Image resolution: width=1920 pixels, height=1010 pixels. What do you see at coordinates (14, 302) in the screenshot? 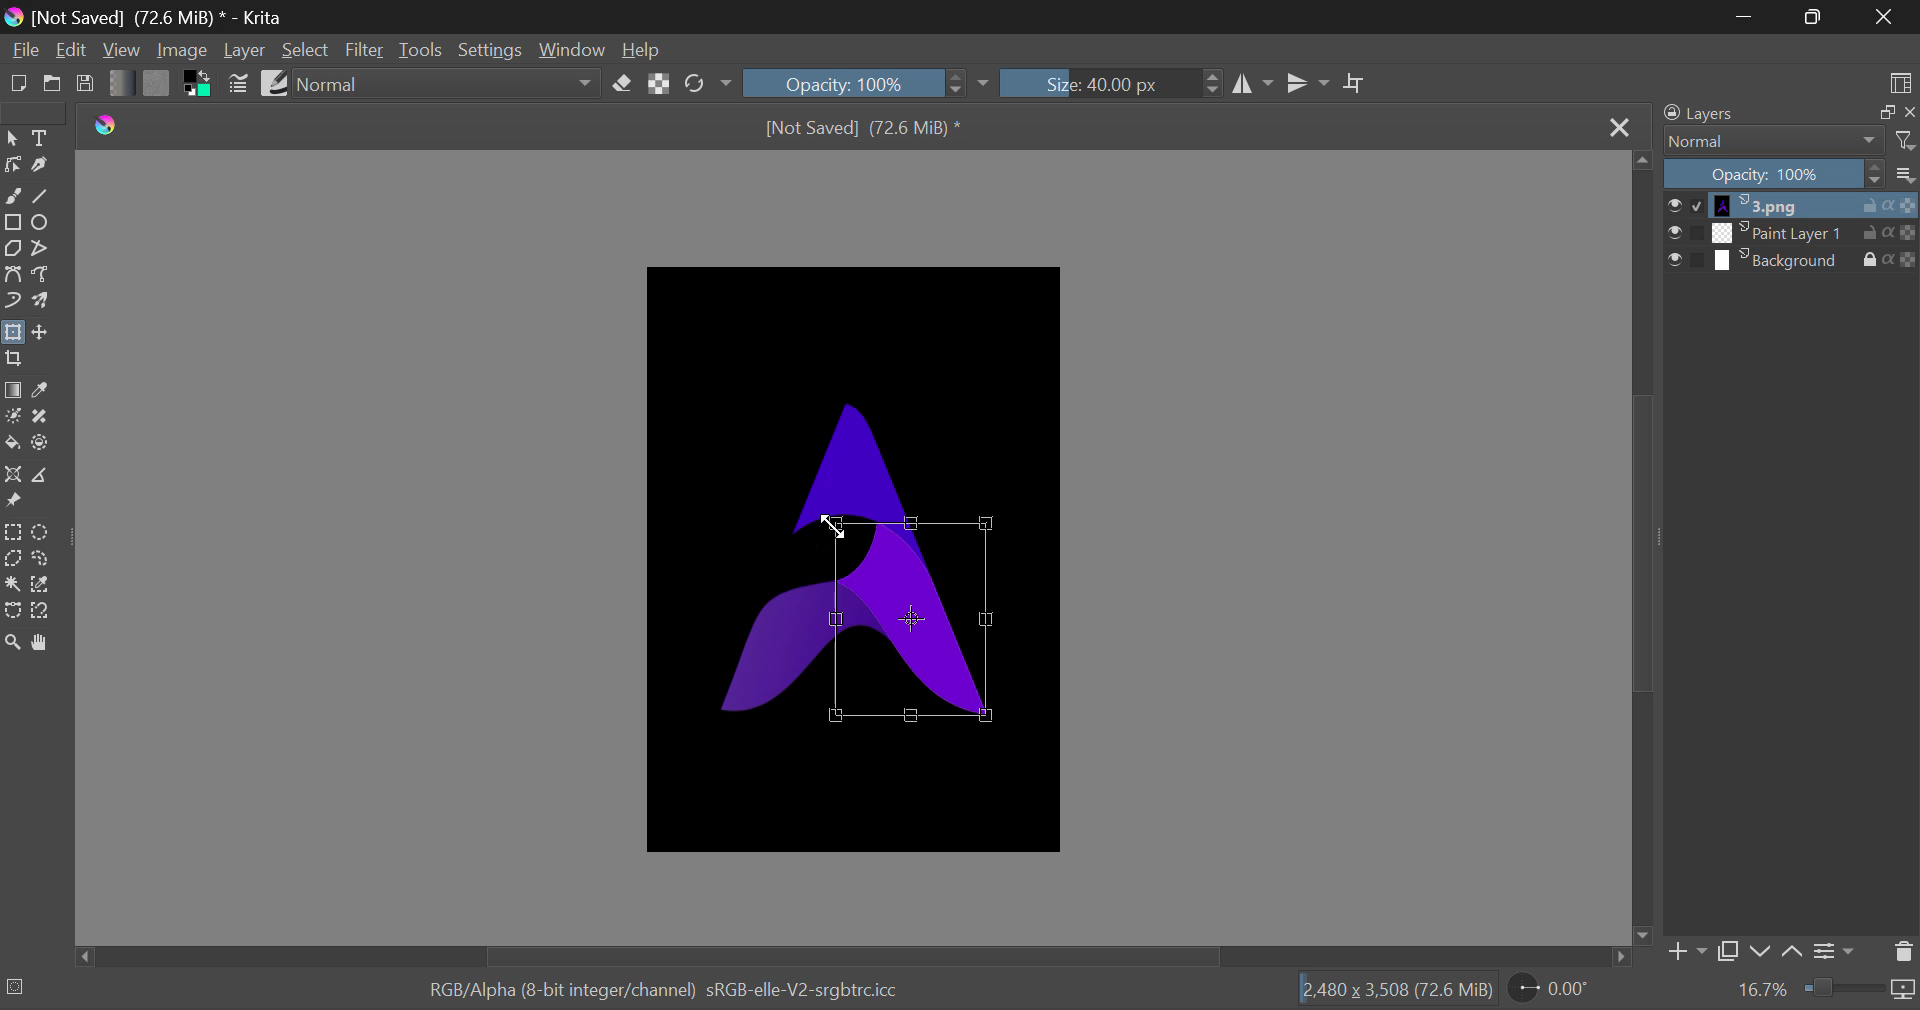
I see `Dynamic Brush Tool` at bounding box center [14, 302].